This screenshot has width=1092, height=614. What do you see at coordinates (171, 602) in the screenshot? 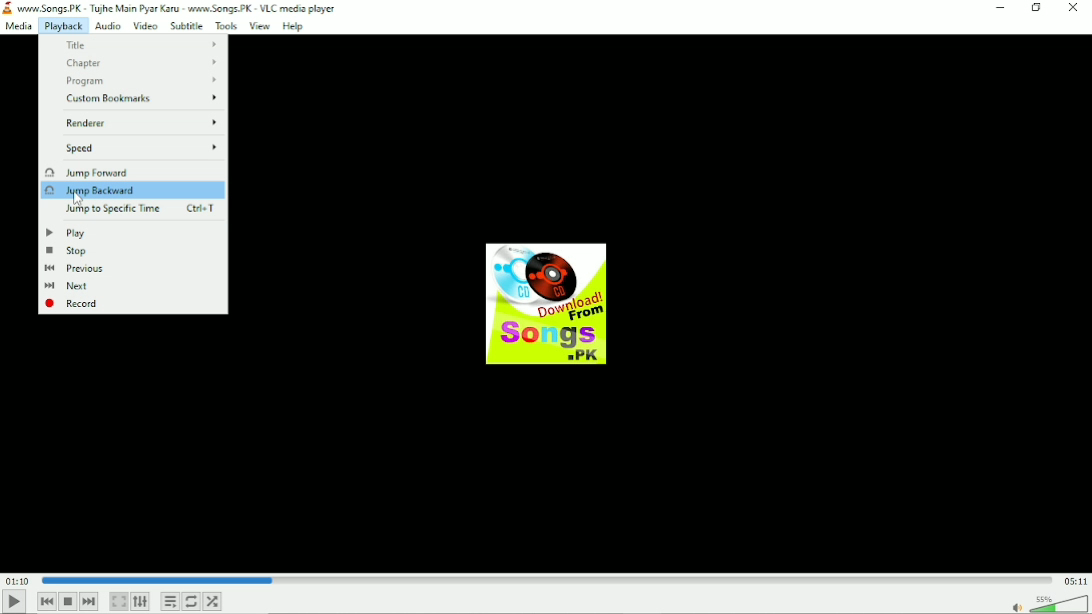
I see `Toggle playlist` at bounding box center [171, 602].